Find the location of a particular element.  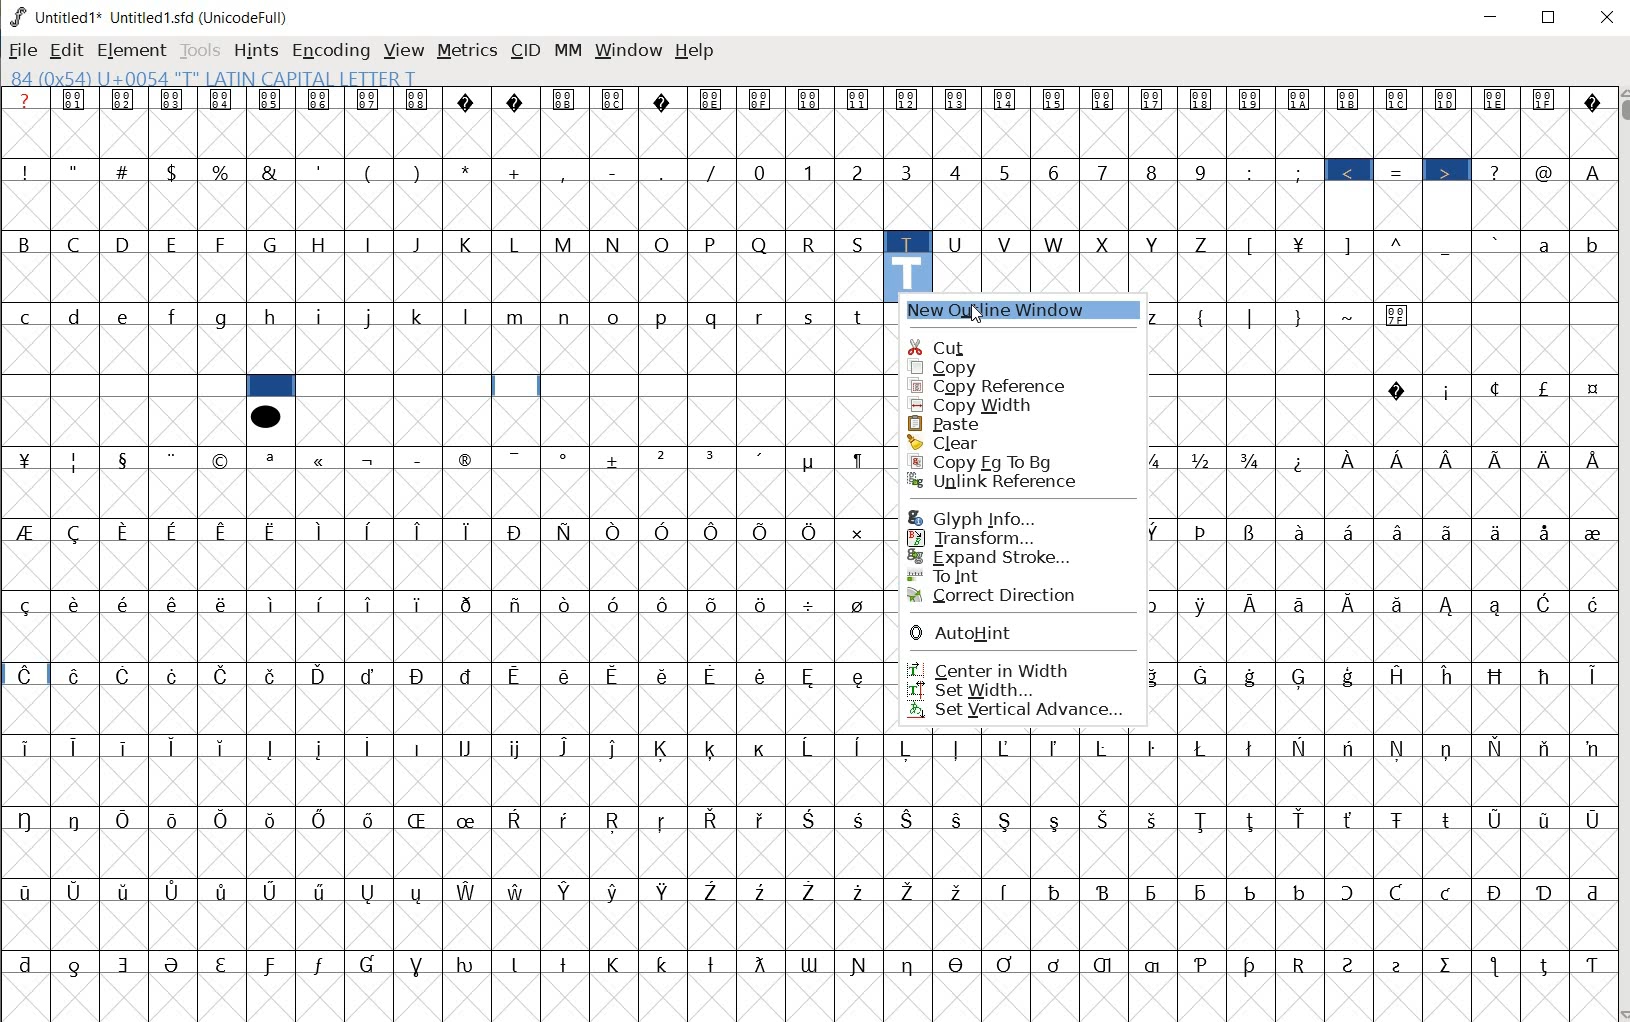

Symbol is located at coordinates (1589, 965).